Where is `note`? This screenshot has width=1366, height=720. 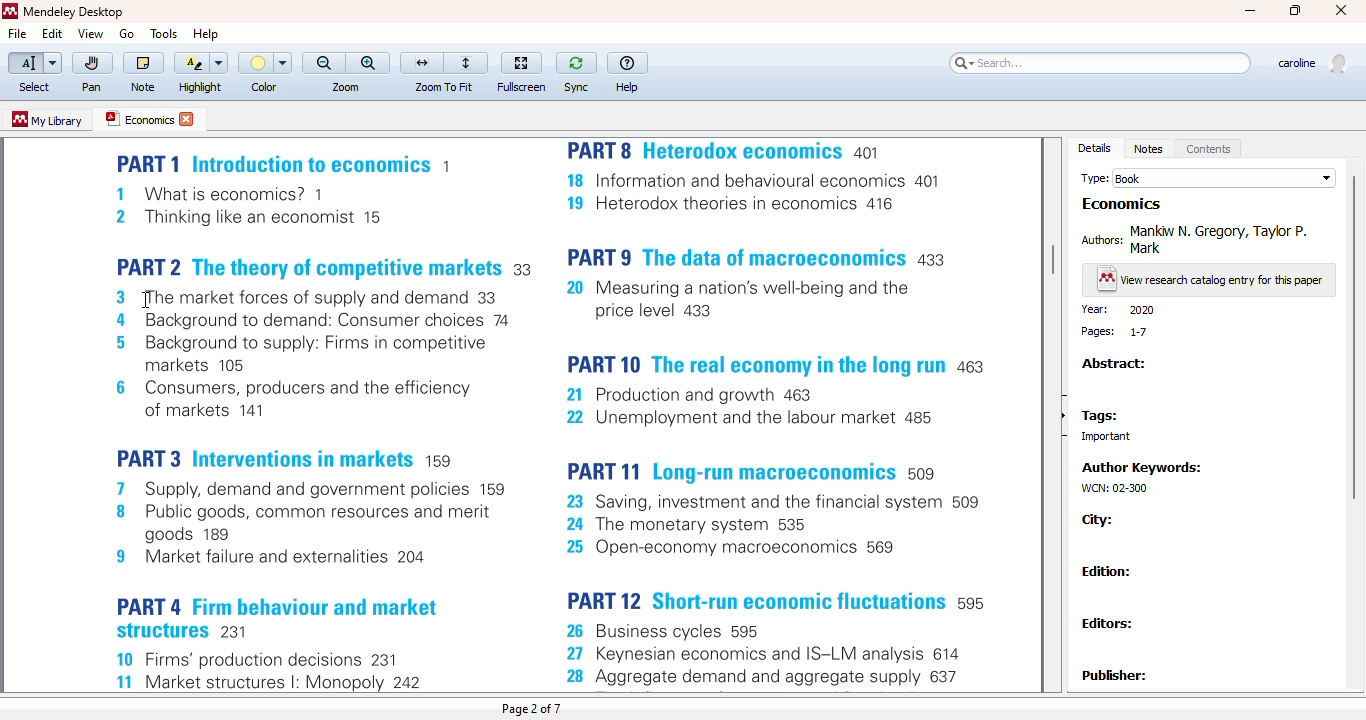 note is located at coordinates (143, 87).